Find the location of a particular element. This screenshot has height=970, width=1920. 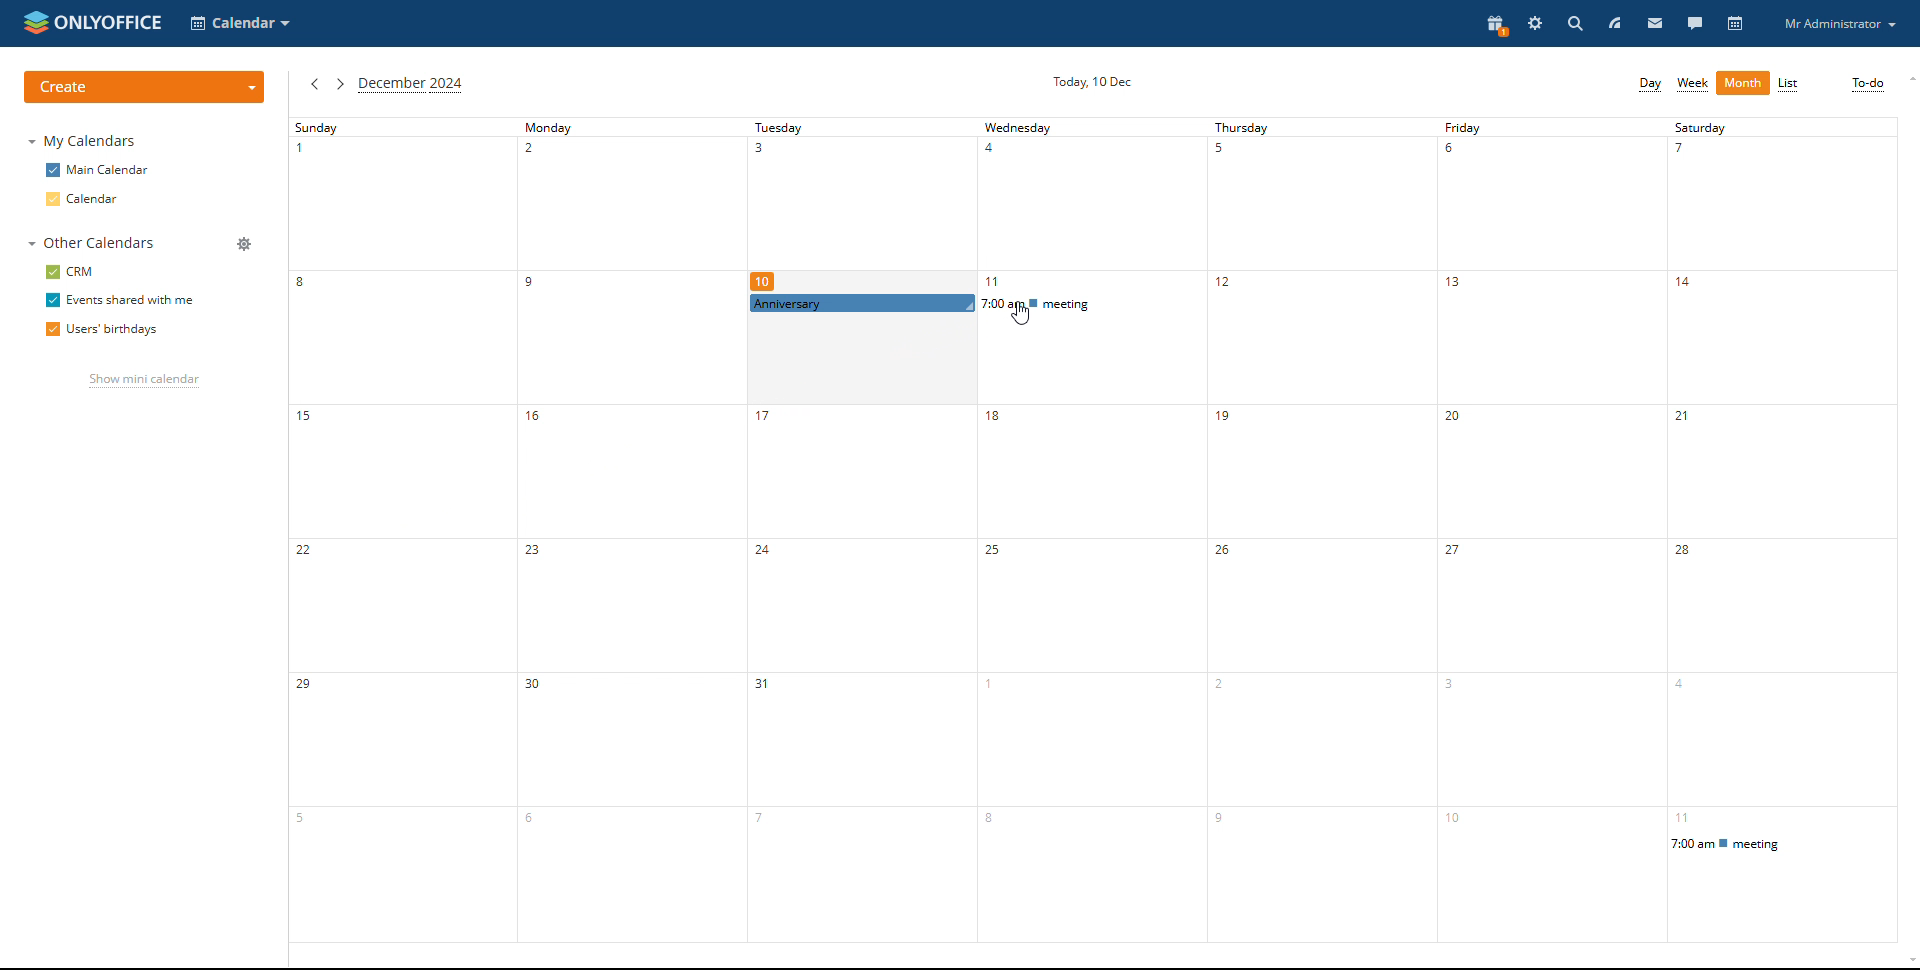

main calendar is located at coordinates (99, 171).